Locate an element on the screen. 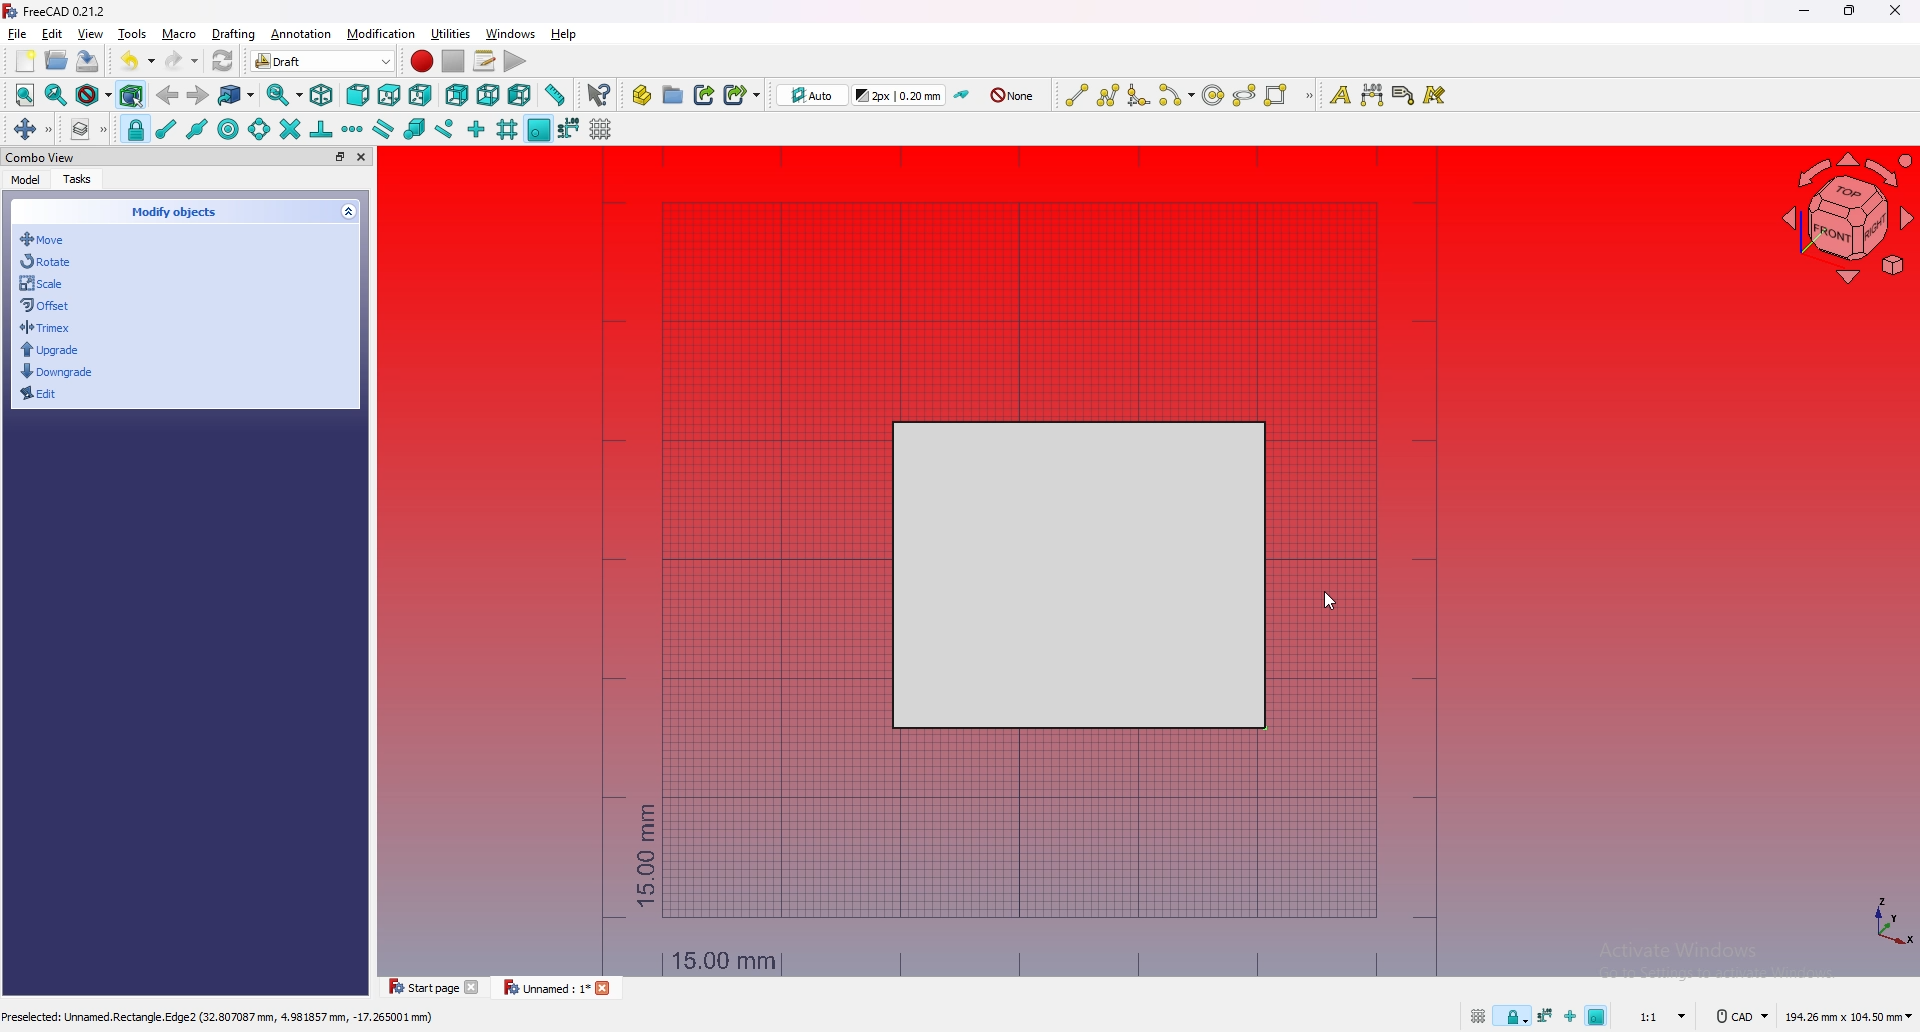  downgrade is located at coordinates (56, 370).